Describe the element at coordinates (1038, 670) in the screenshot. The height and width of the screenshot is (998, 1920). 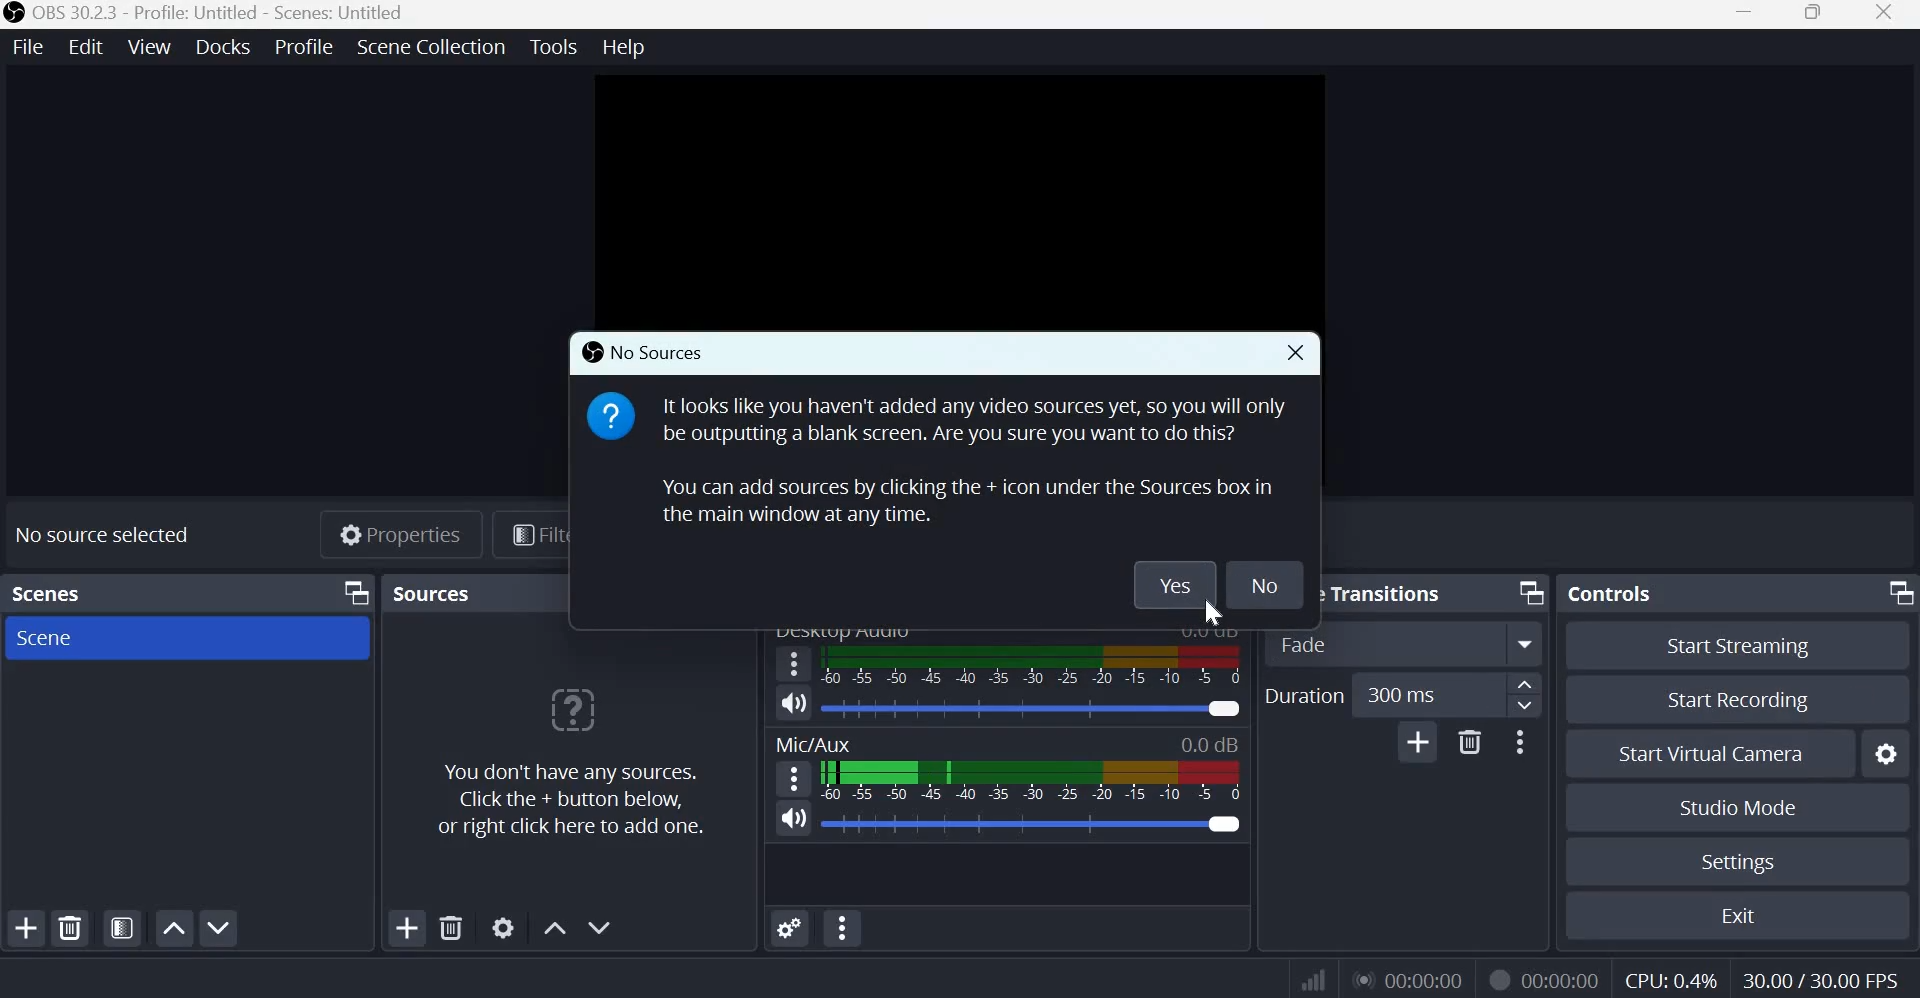
I see `Volume meter` at that location.